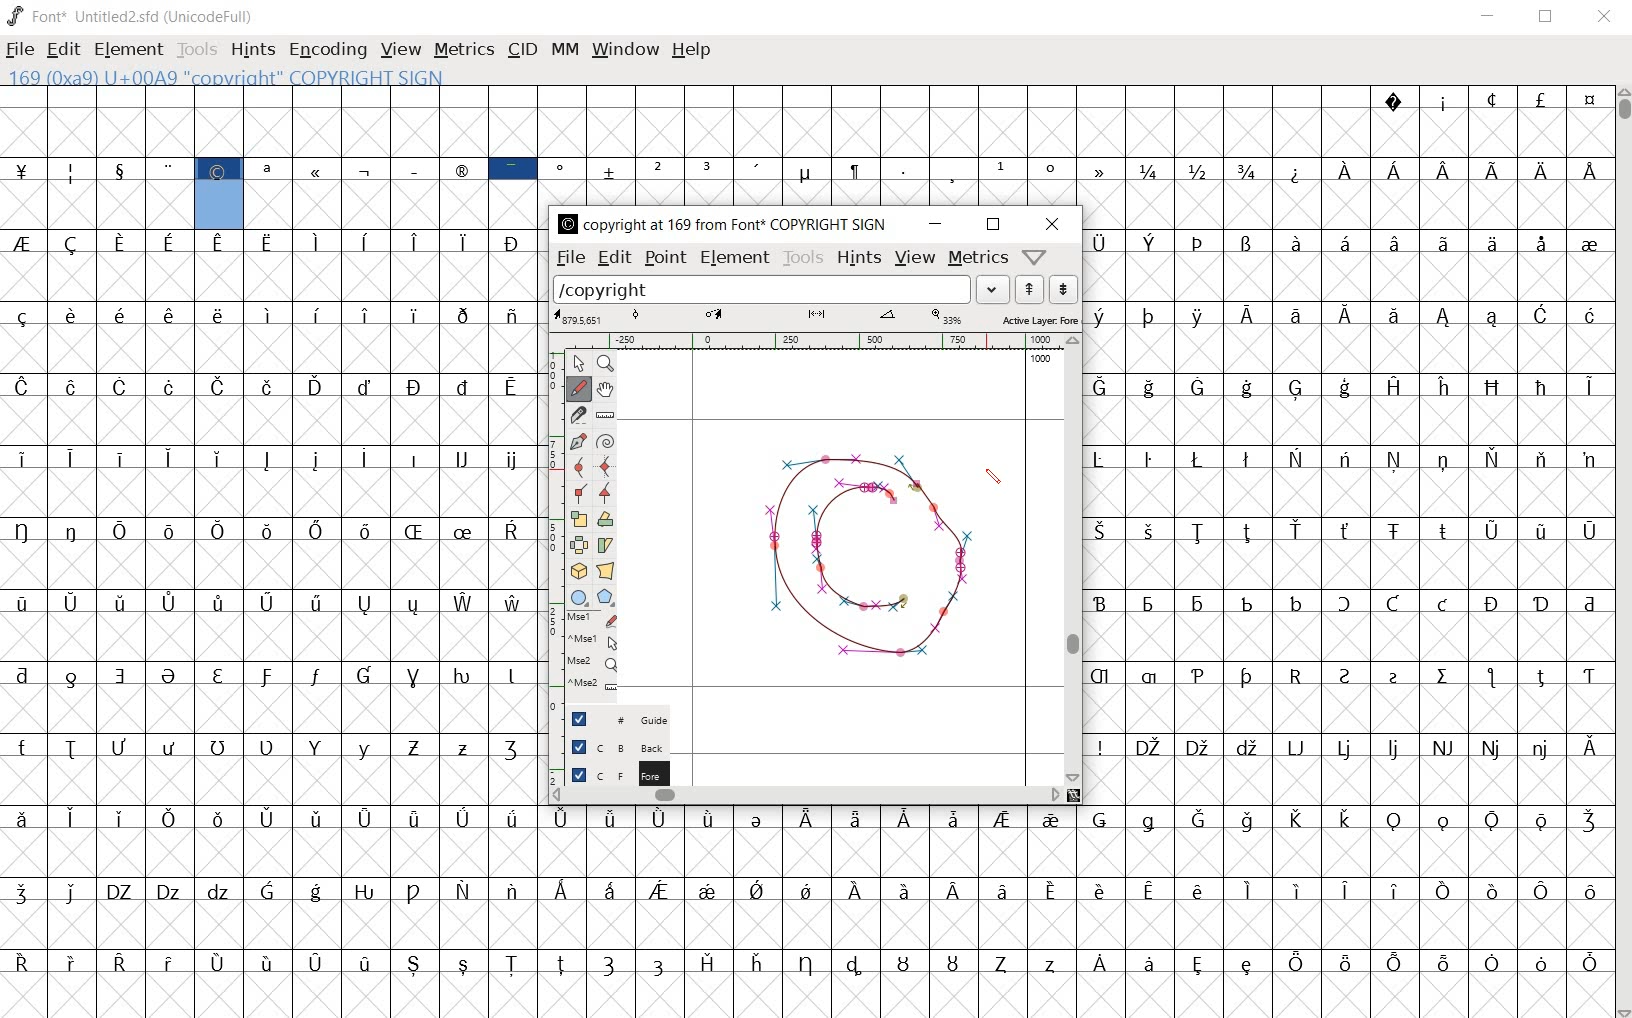 The height and width of the screenshot is (1018, 1632). Describe the element at coordinates (251, 51) in the screenshot. I see `hints` at that location.